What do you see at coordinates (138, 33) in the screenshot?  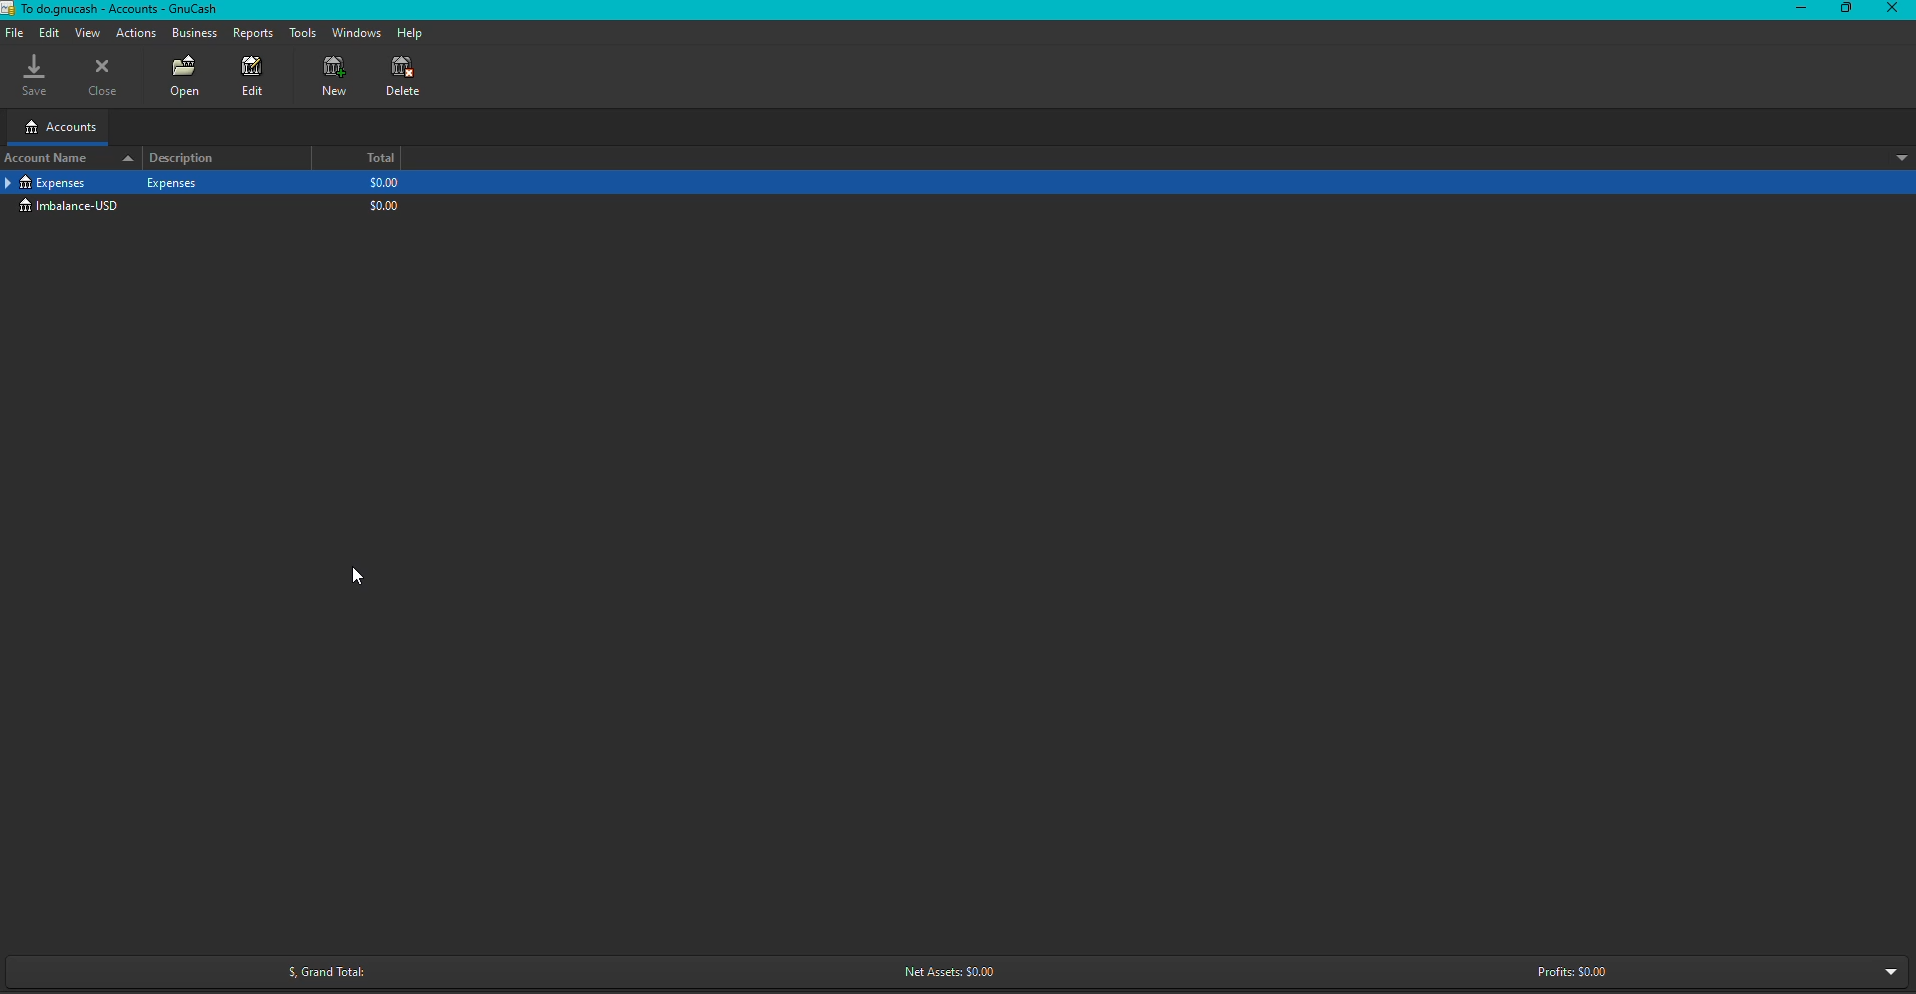 I see `Actions` at bounding box center [138, 33].